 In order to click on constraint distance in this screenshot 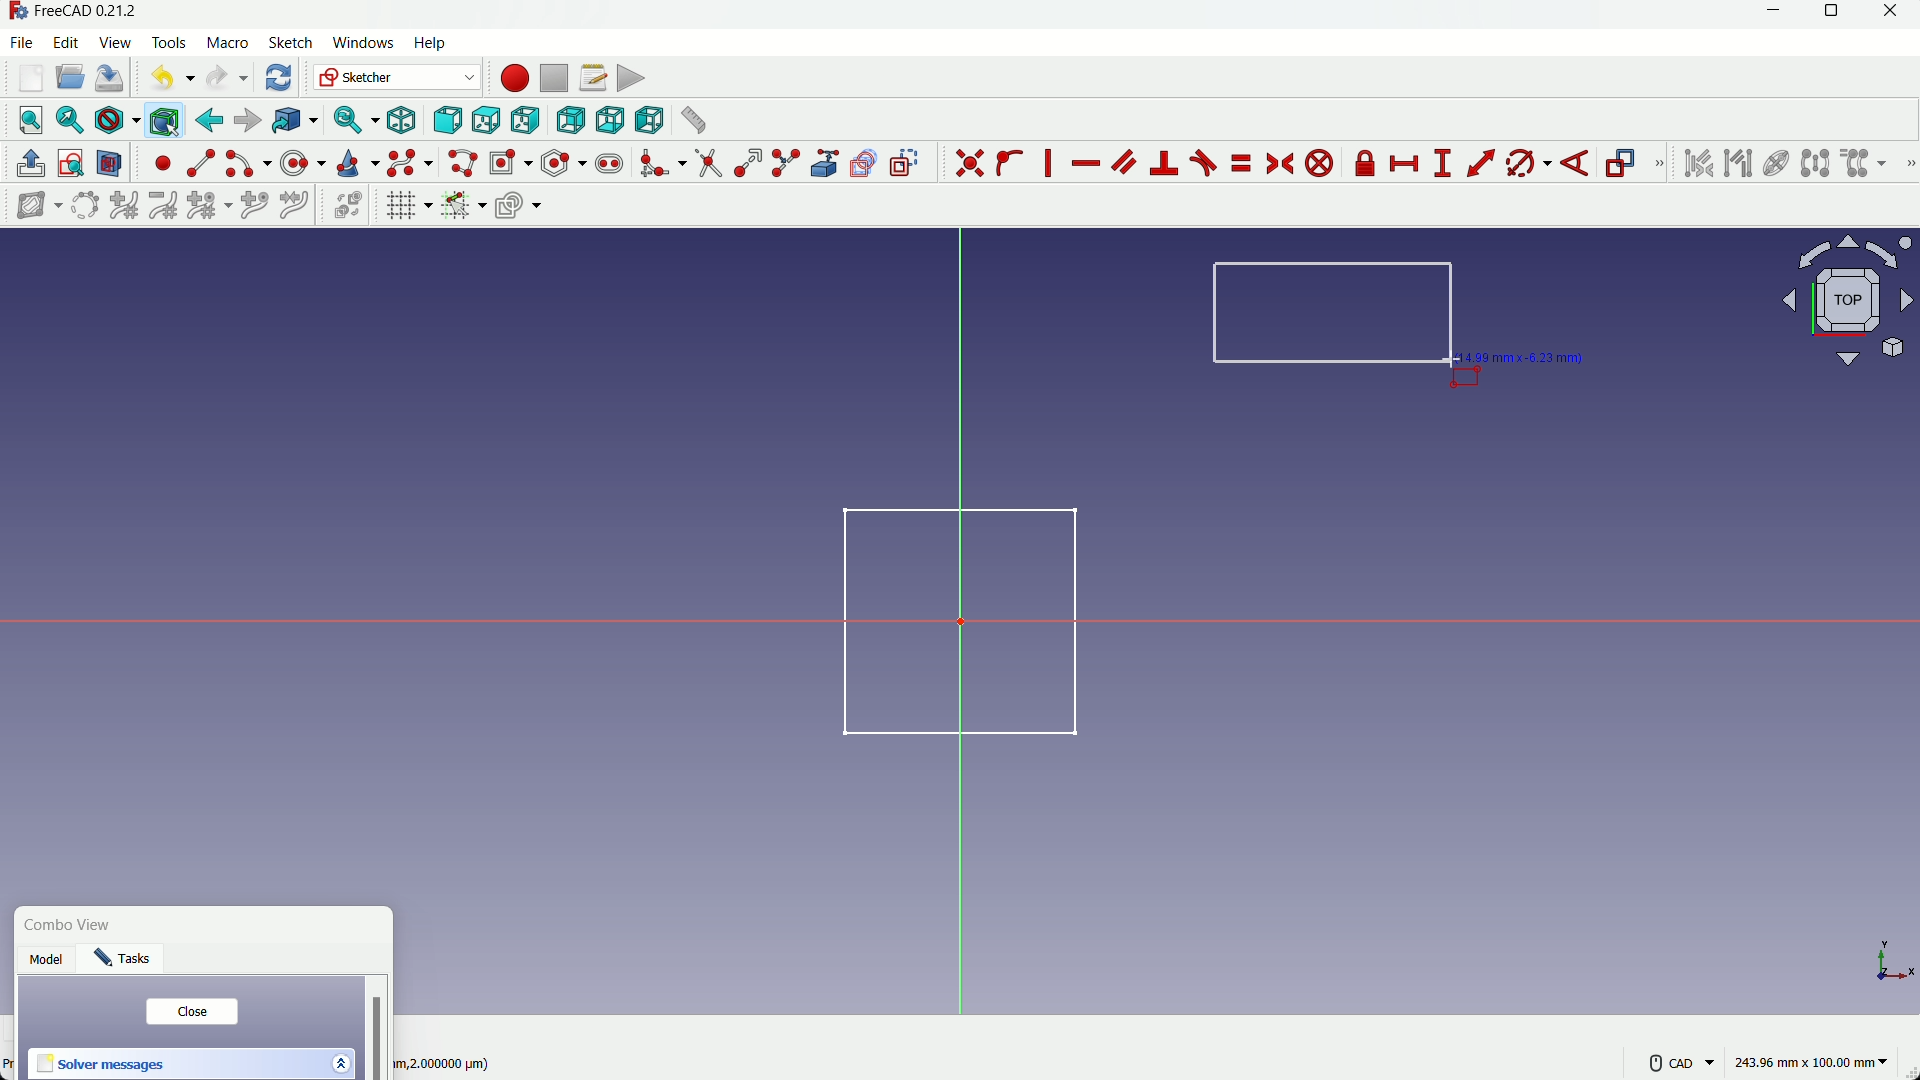, I will do `click(1481, 163)`.